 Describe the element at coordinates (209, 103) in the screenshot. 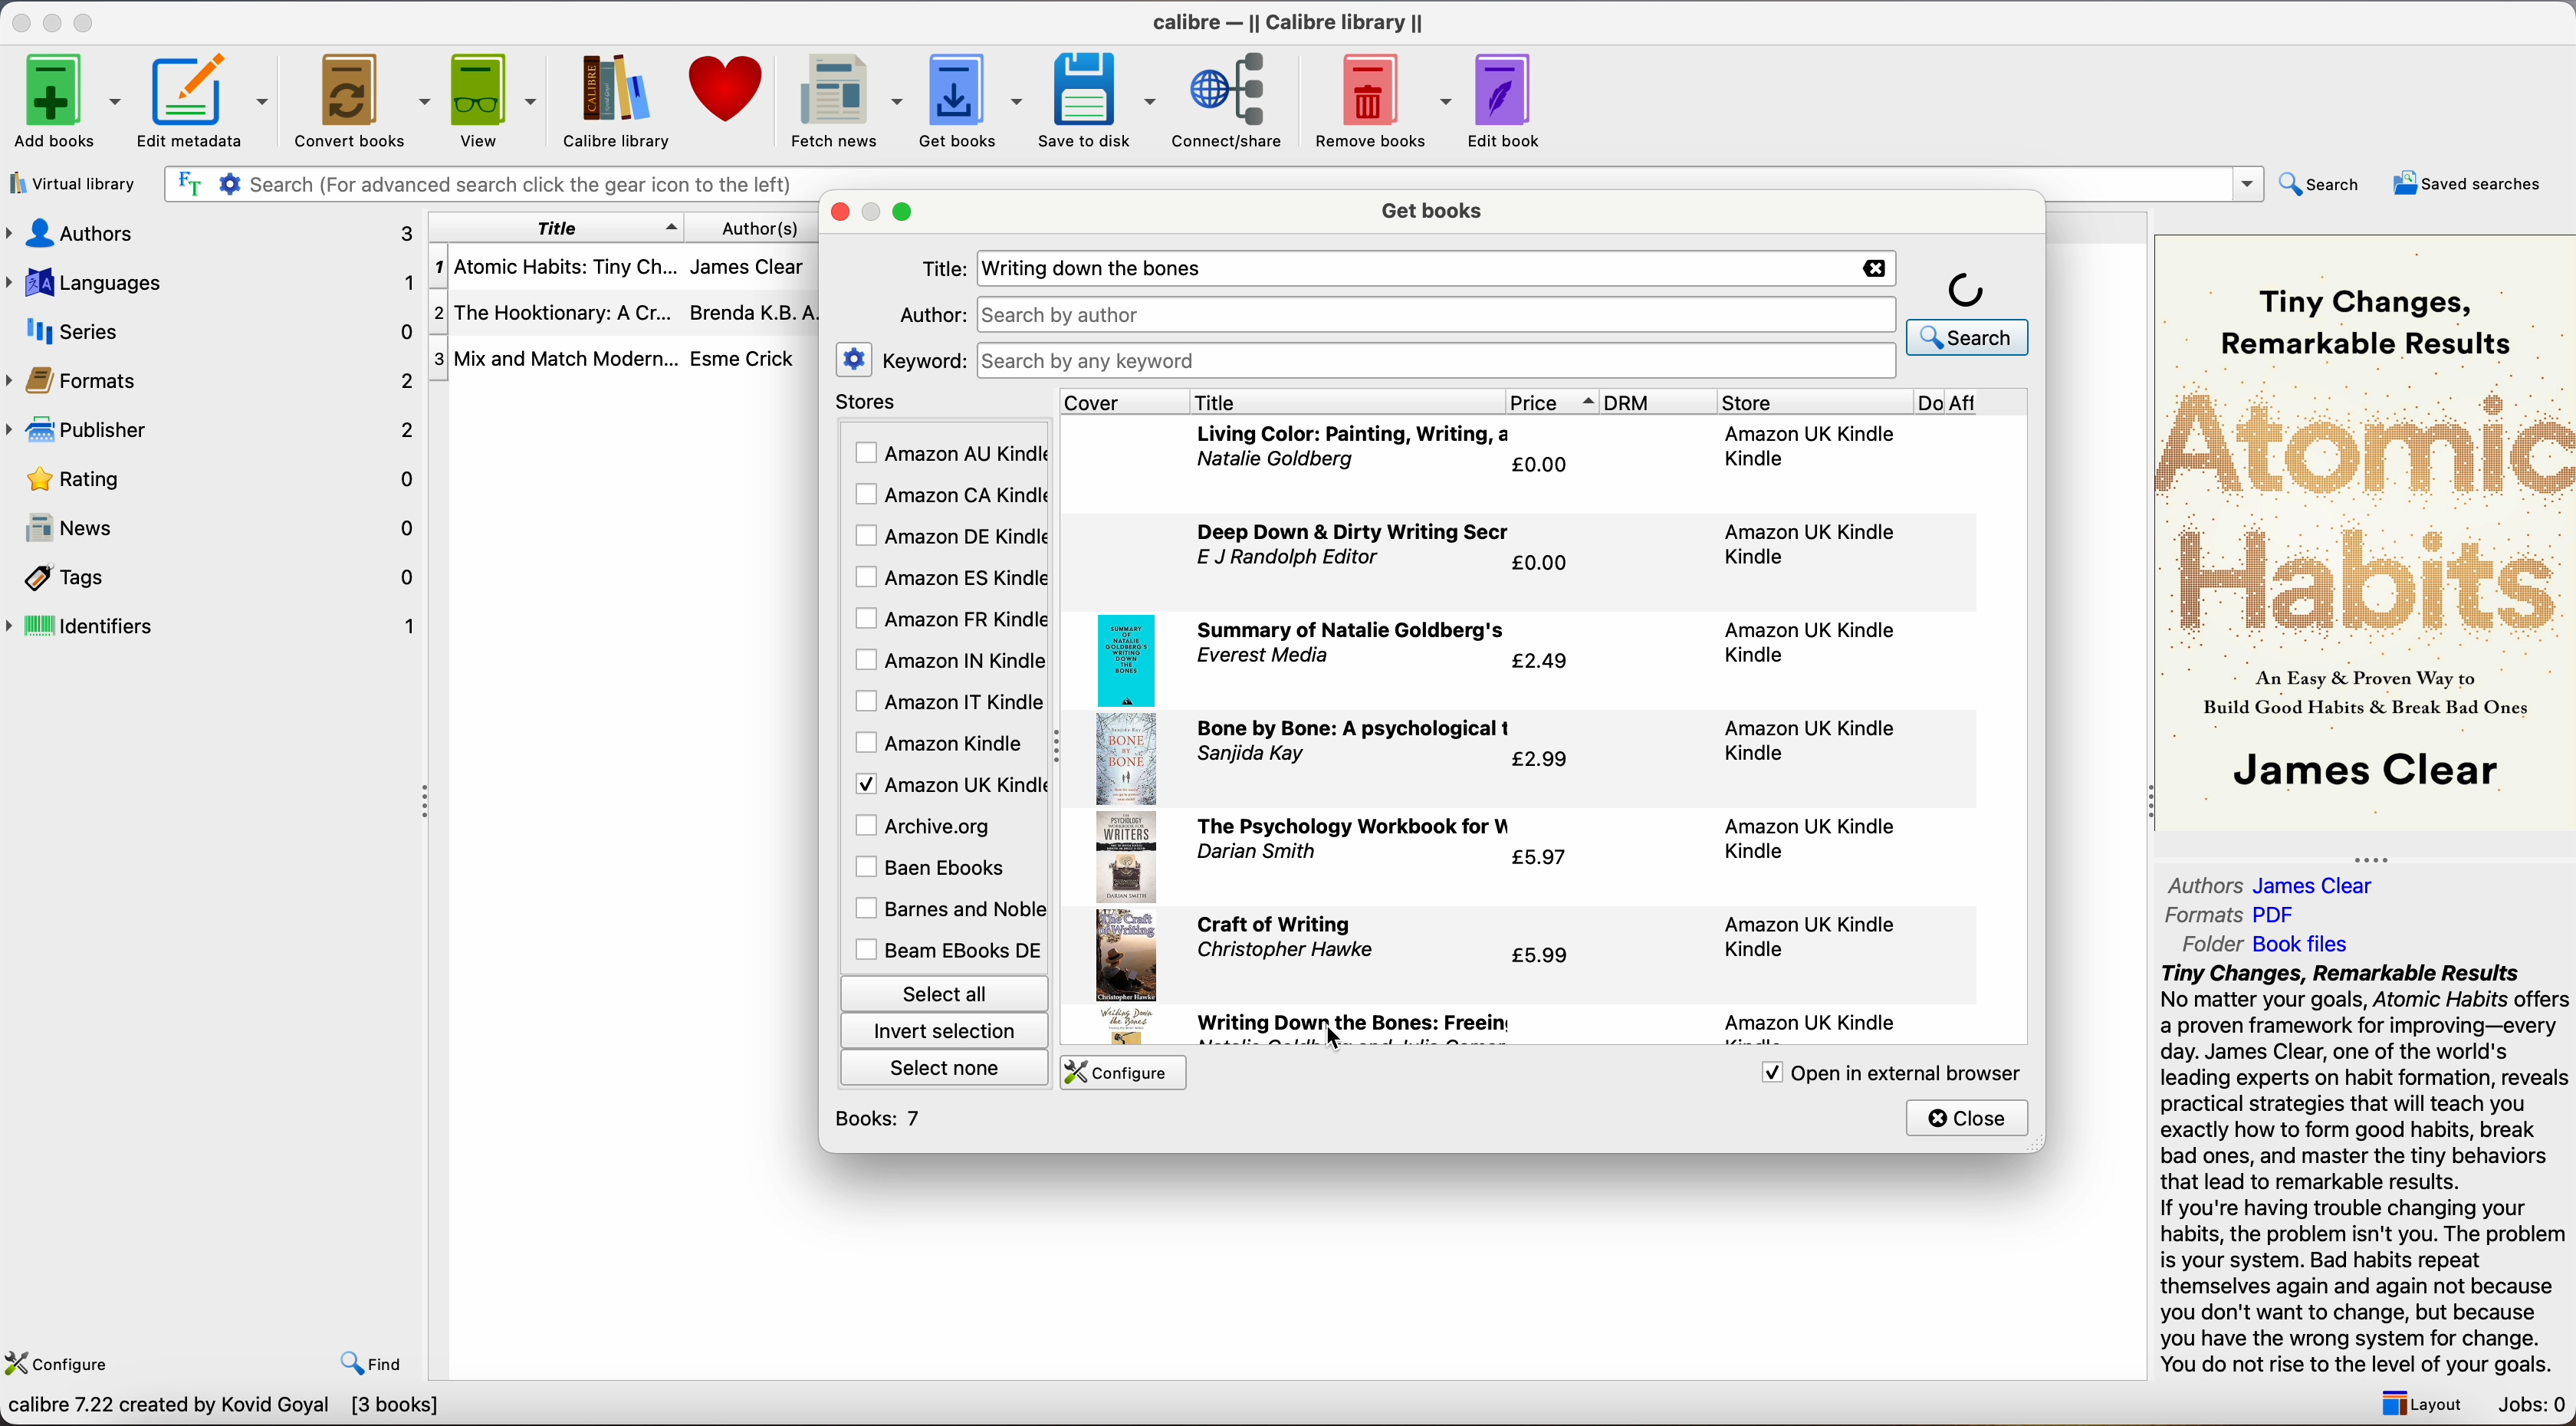

I see `edit metadata` at that location.